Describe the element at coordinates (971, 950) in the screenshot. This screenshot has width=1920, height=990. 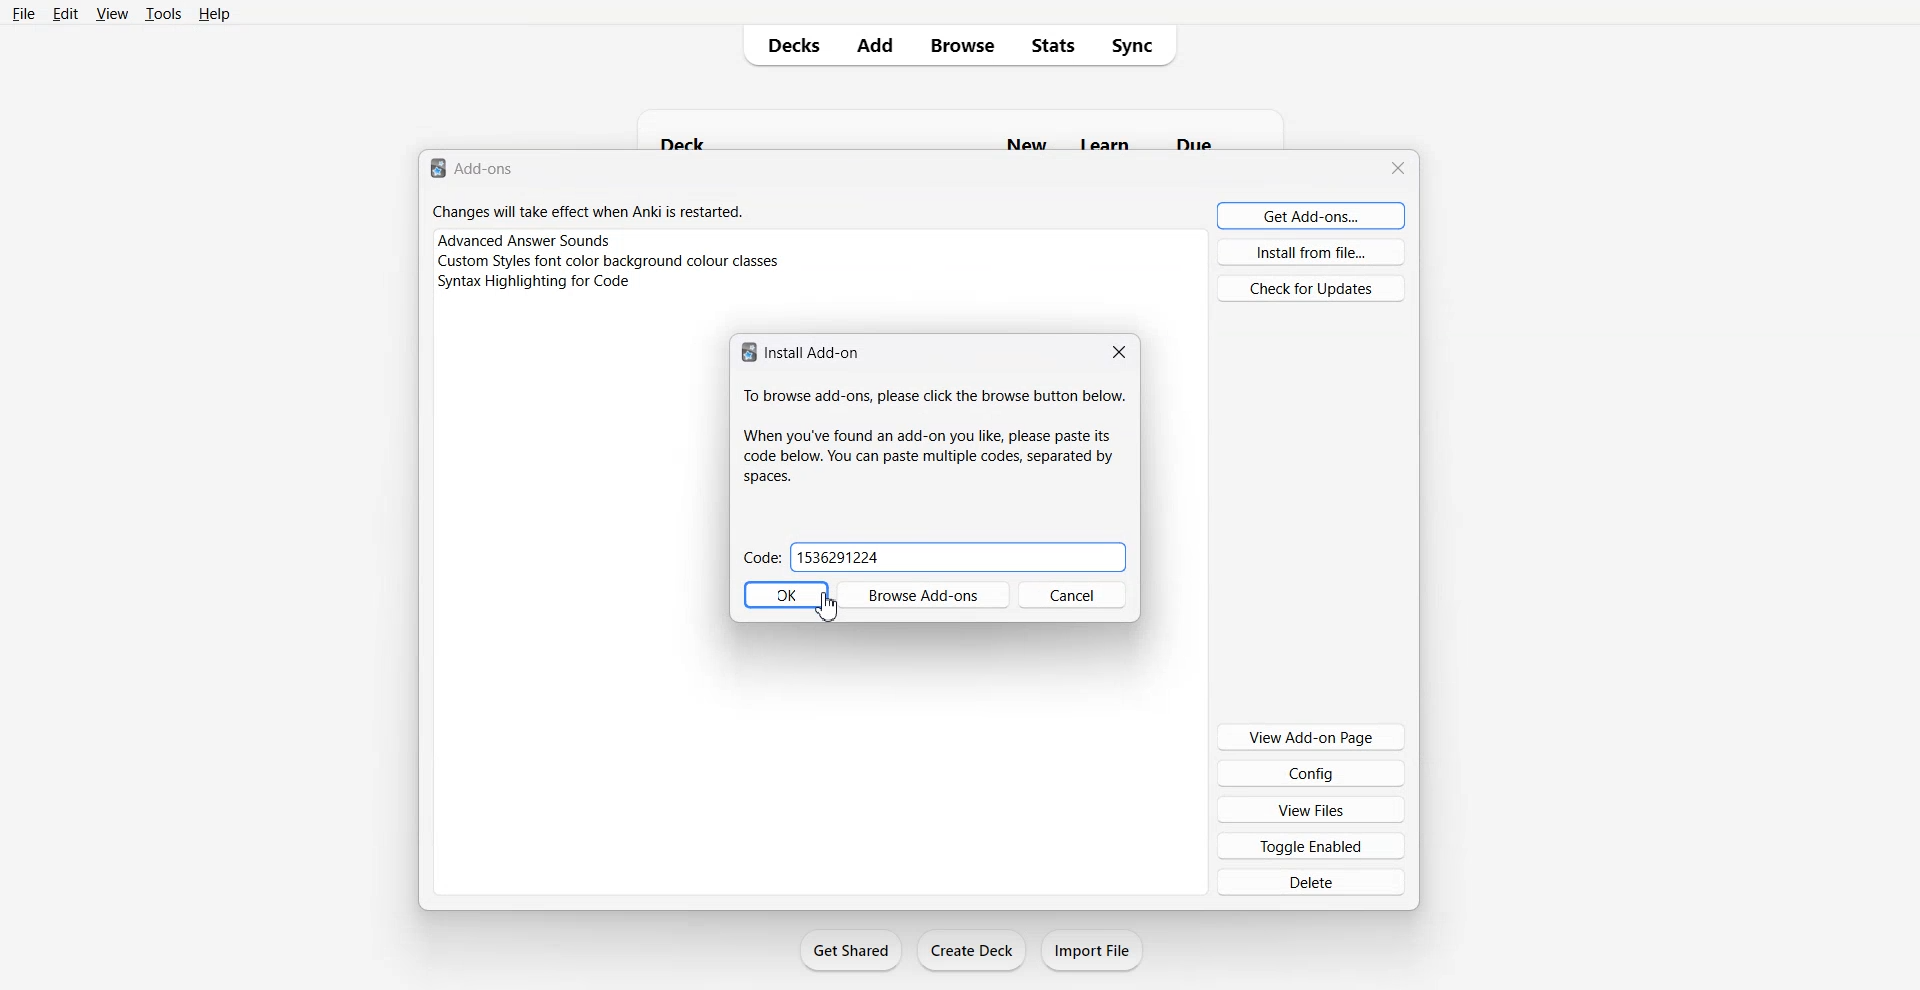
I see `Create Deck` at that location.